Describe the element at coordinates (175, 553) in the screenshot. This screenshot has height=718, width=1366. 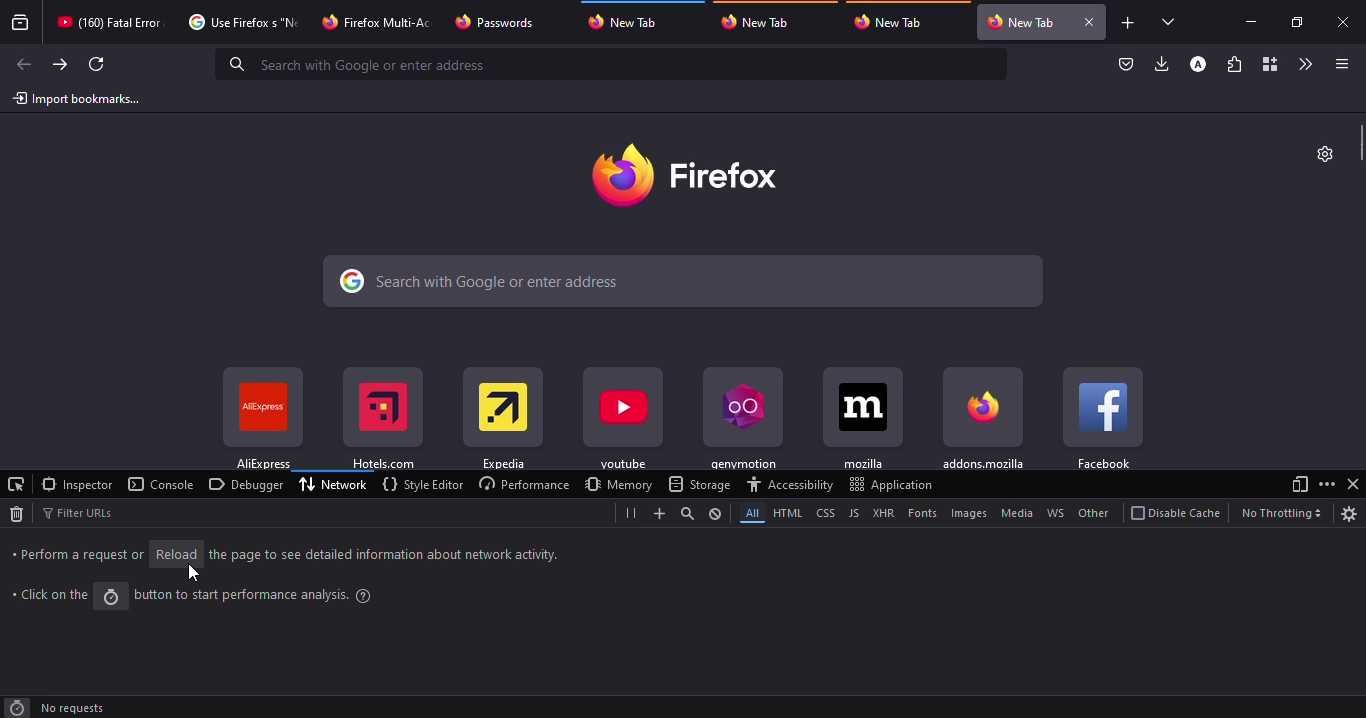
I see `reload` at that location.